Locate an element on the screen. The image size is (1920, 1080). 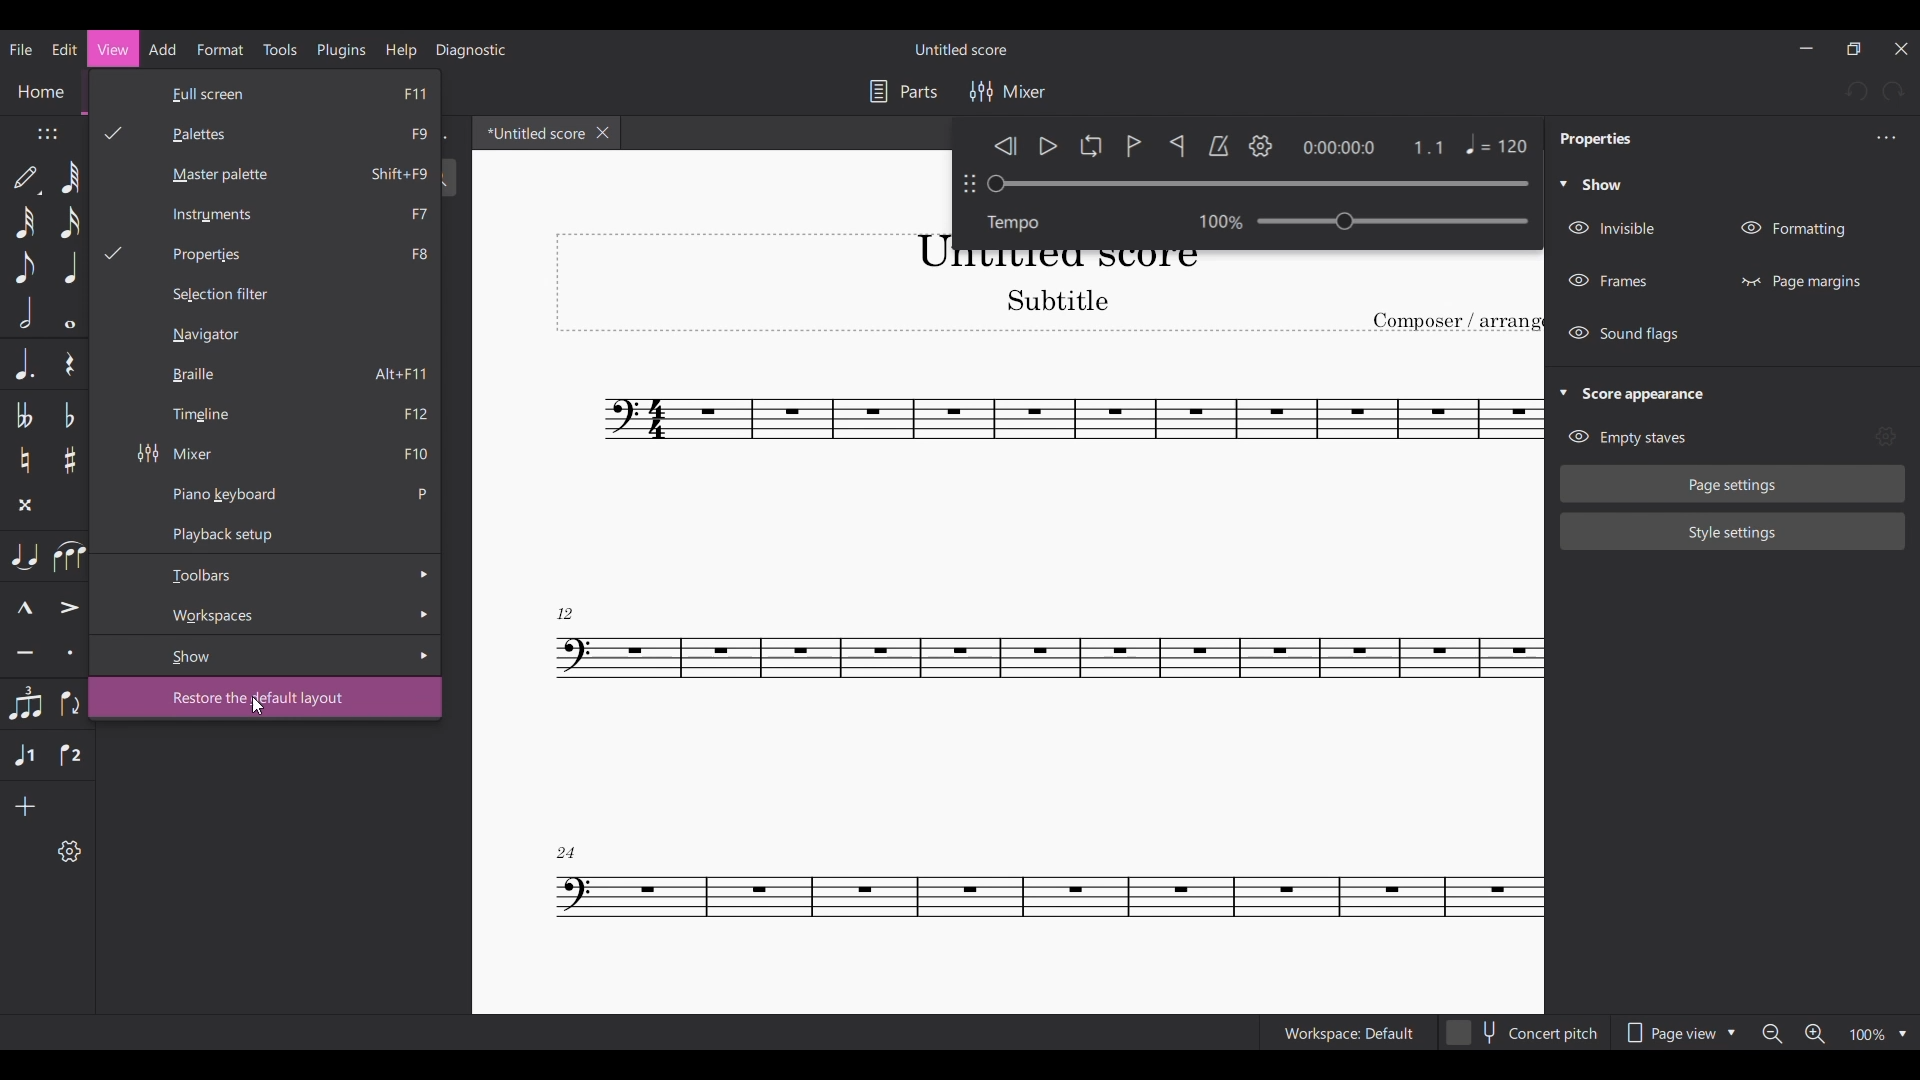
Braille    Alt+F11 is located at coordinates (284, 375).